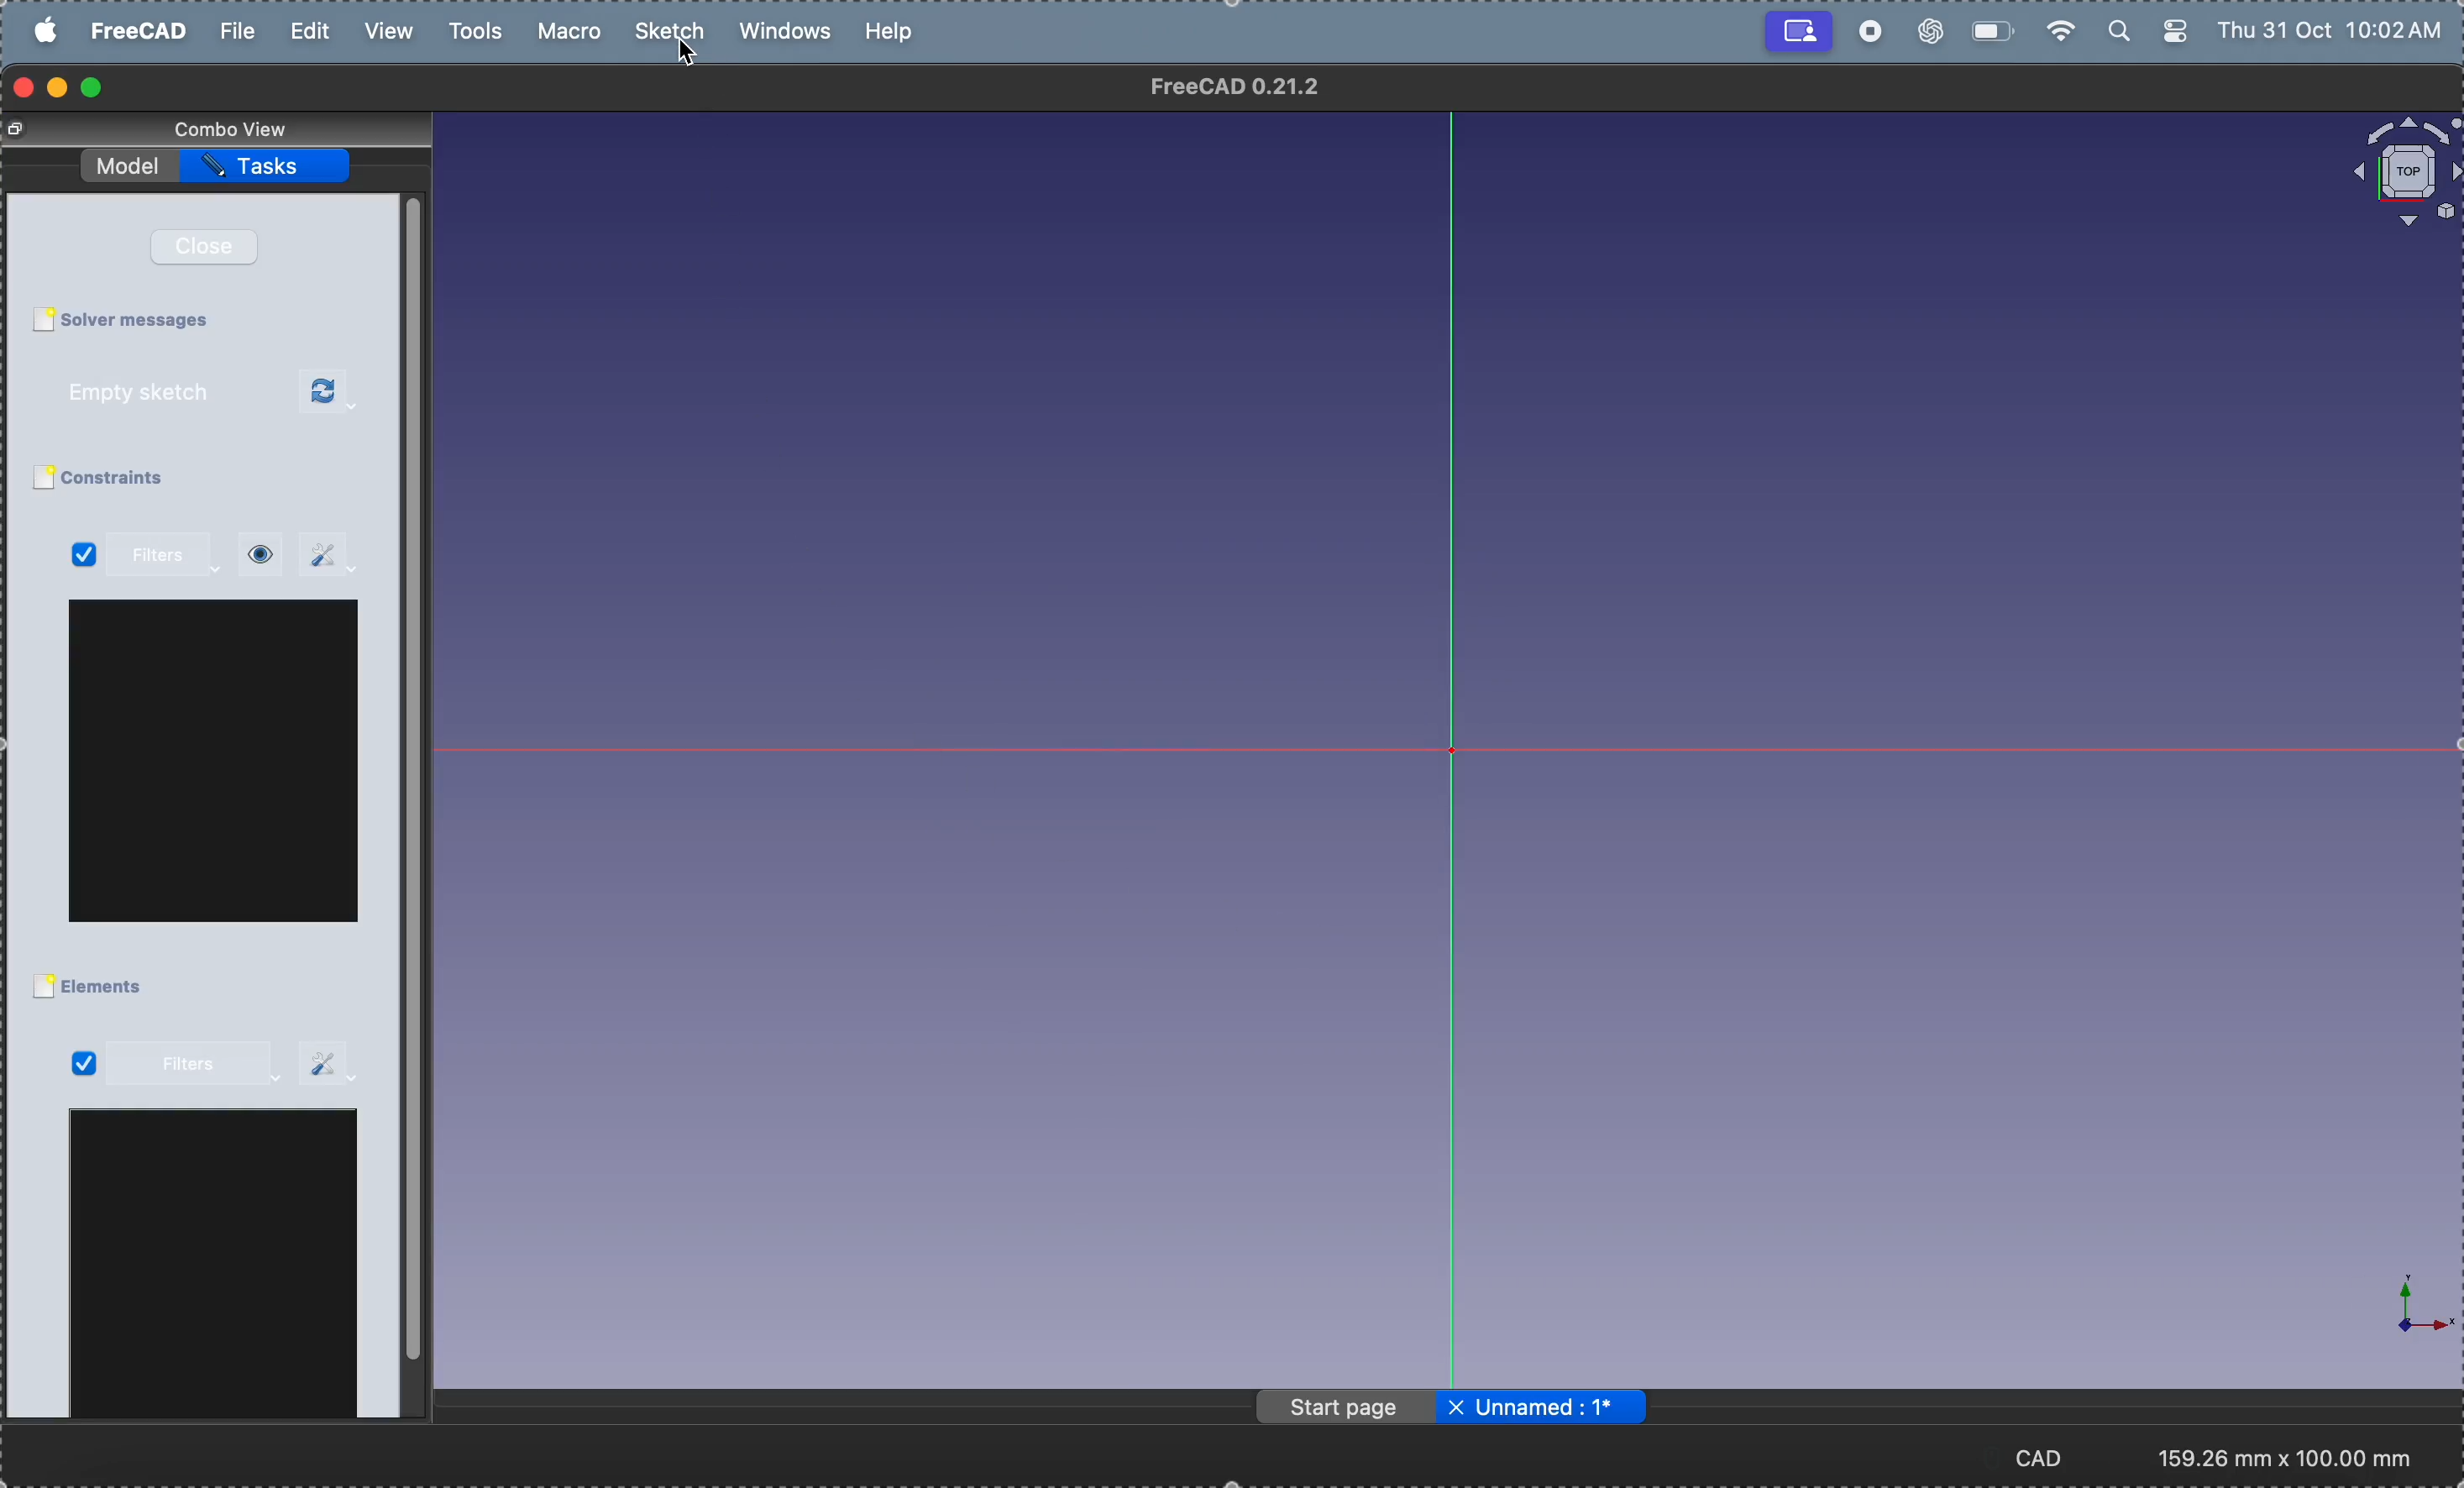 This screenshot has height=1488, width=2464. Describe the element at coordinates (1237, 86) in the screenshot. I see `FreeCAD 0.21.2` at that location.